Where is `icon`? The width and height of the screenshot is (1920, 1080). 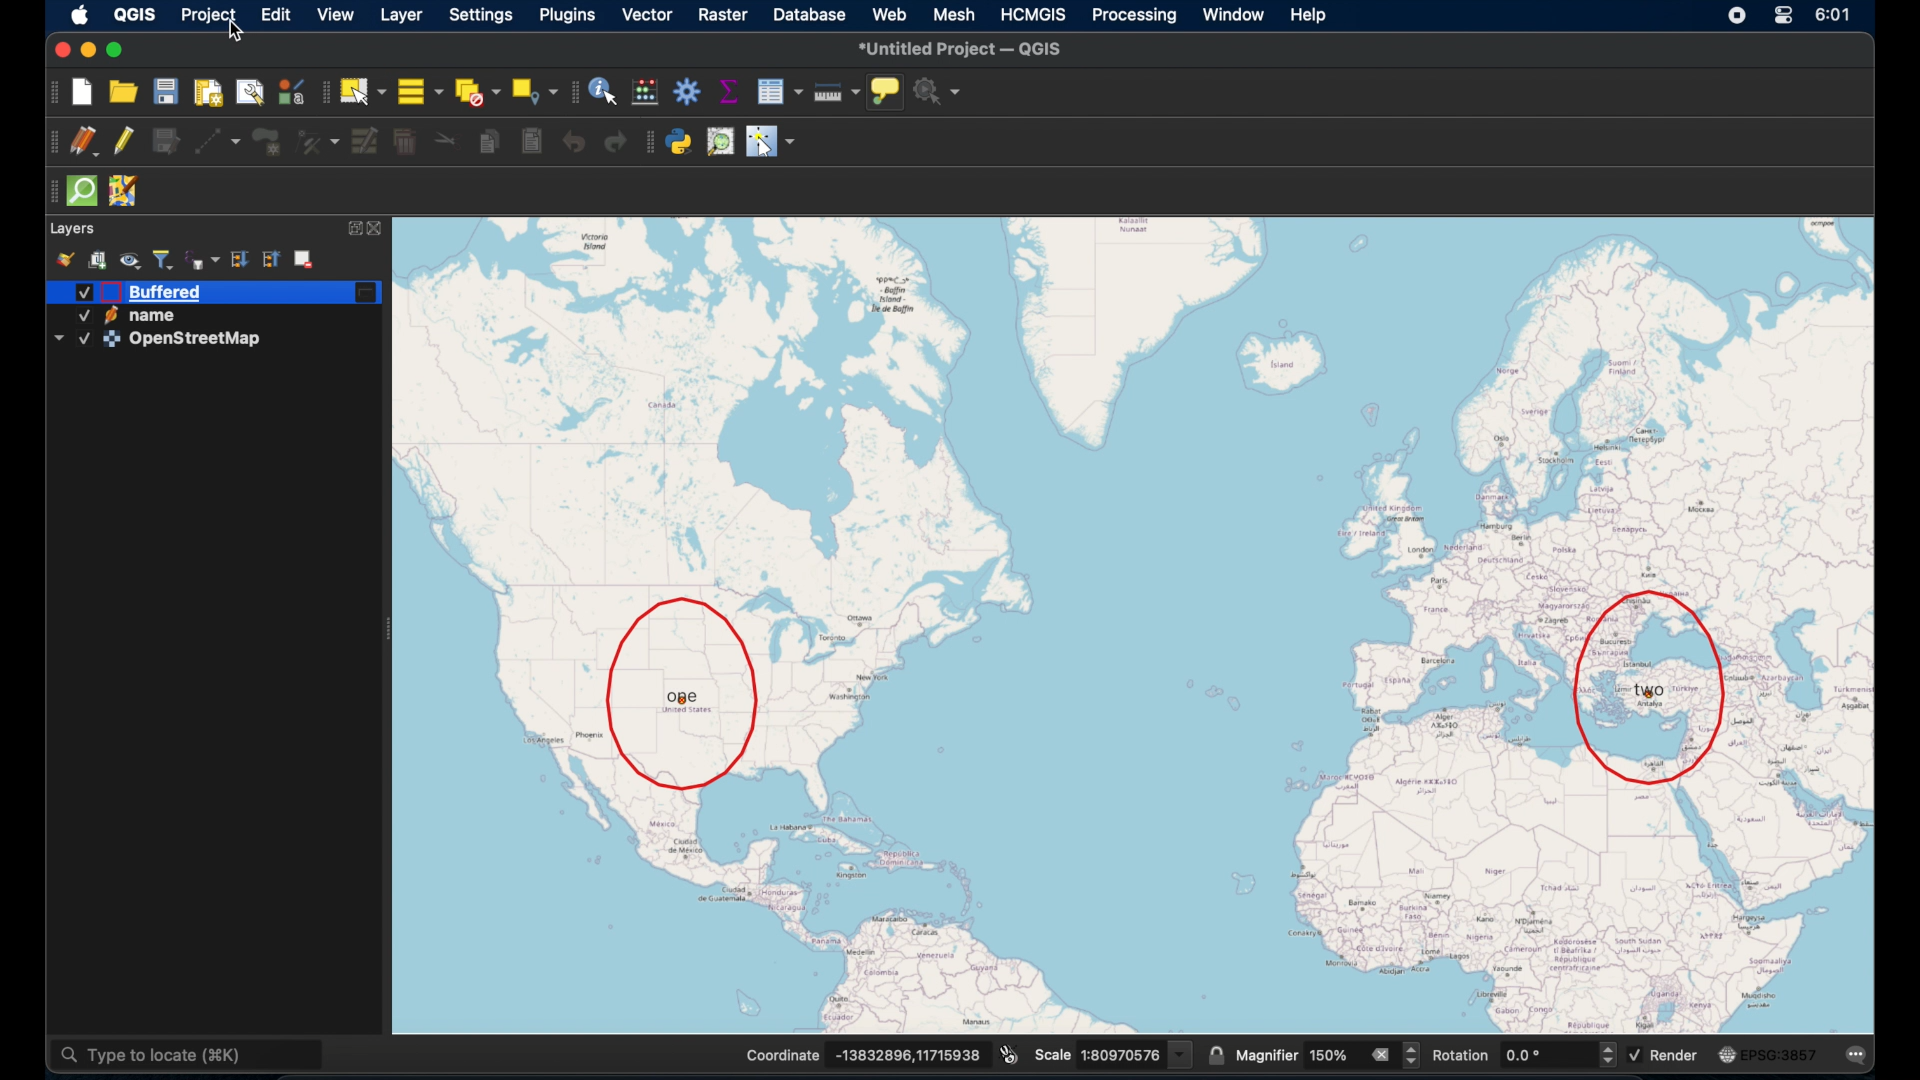
icon is located at coordinates (110, 316).